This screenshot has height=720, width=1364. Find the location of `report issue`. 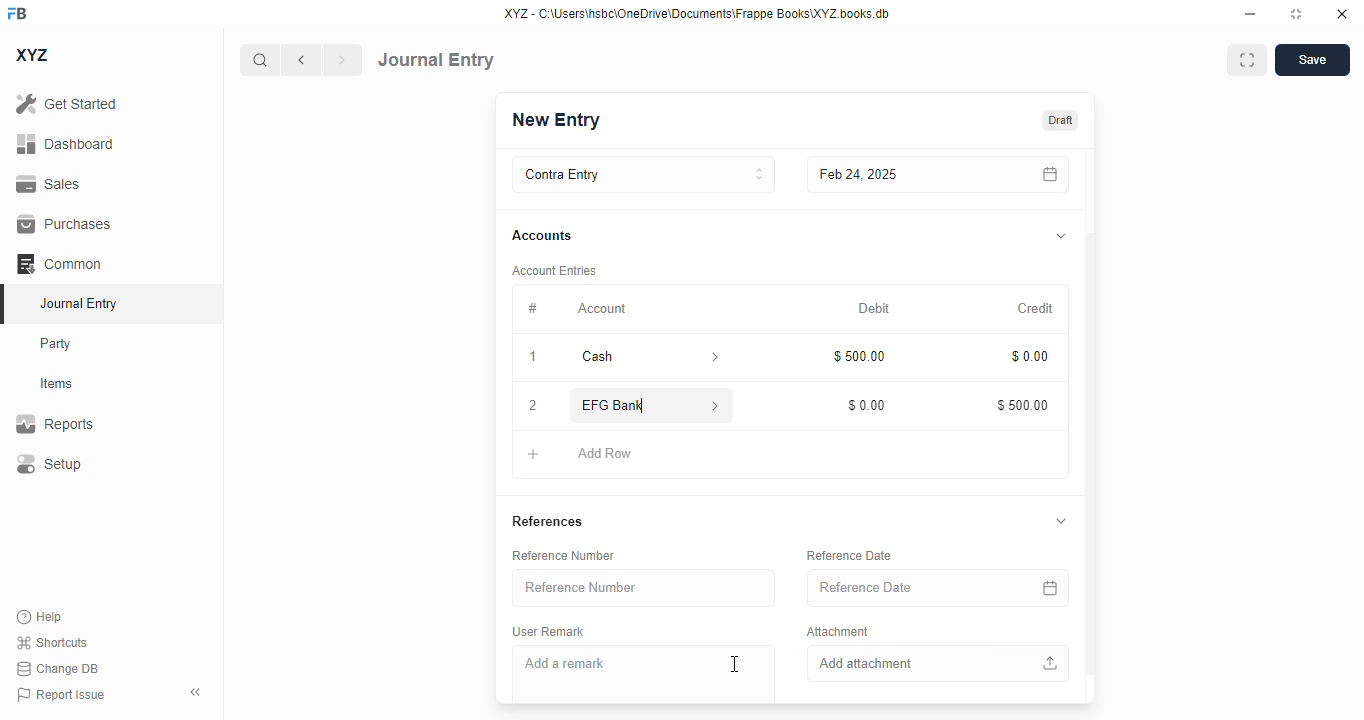

report issue is located at coordinates (61, 694).